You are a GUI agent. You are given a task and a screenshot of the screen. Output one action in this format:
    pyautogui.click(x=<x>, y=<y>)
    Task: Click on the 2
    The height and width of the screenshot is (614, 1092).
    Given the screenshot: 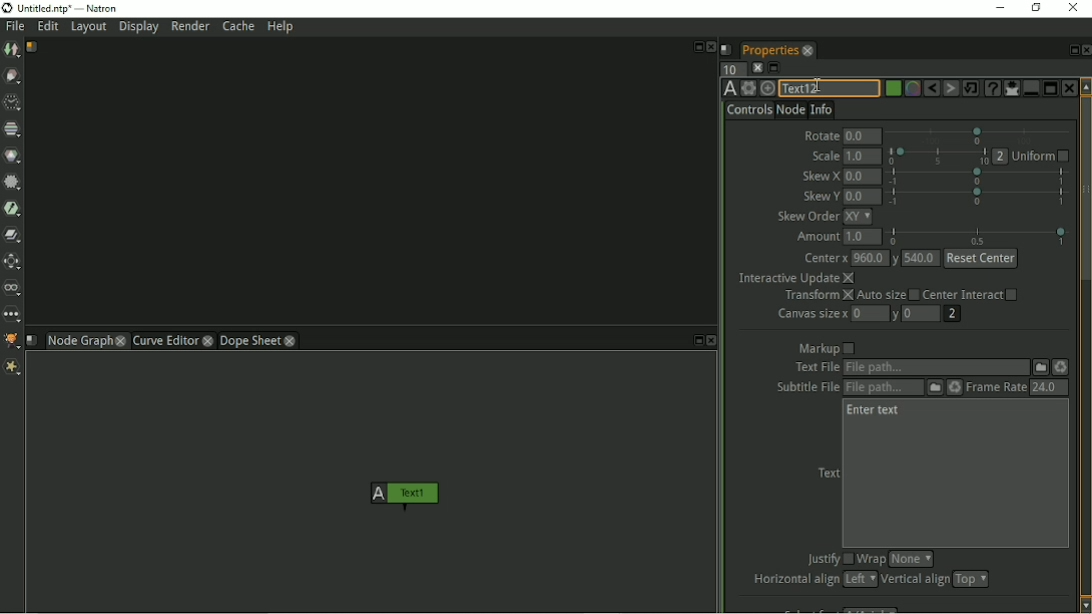 What is the action you would take?
    pyautogui.click(x=1001, y=156)
    